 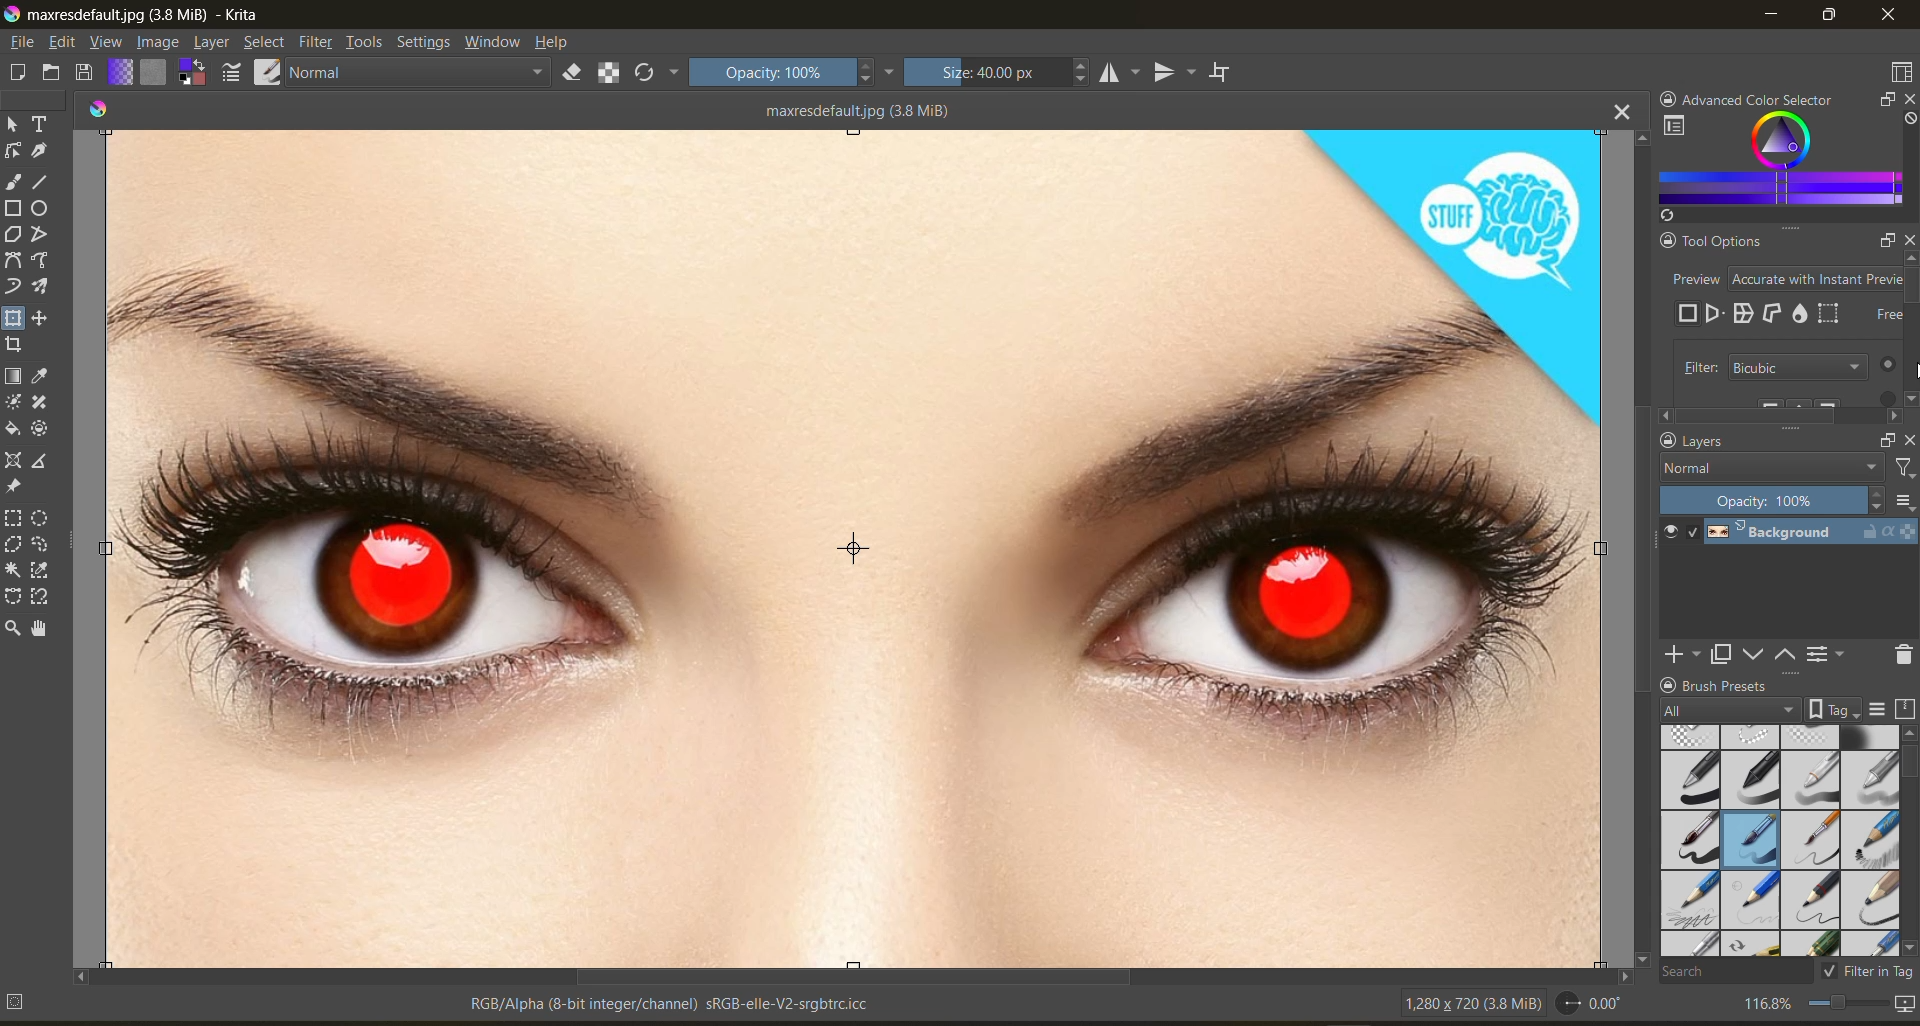 I want to click on close, so click(x=1908, y=248).